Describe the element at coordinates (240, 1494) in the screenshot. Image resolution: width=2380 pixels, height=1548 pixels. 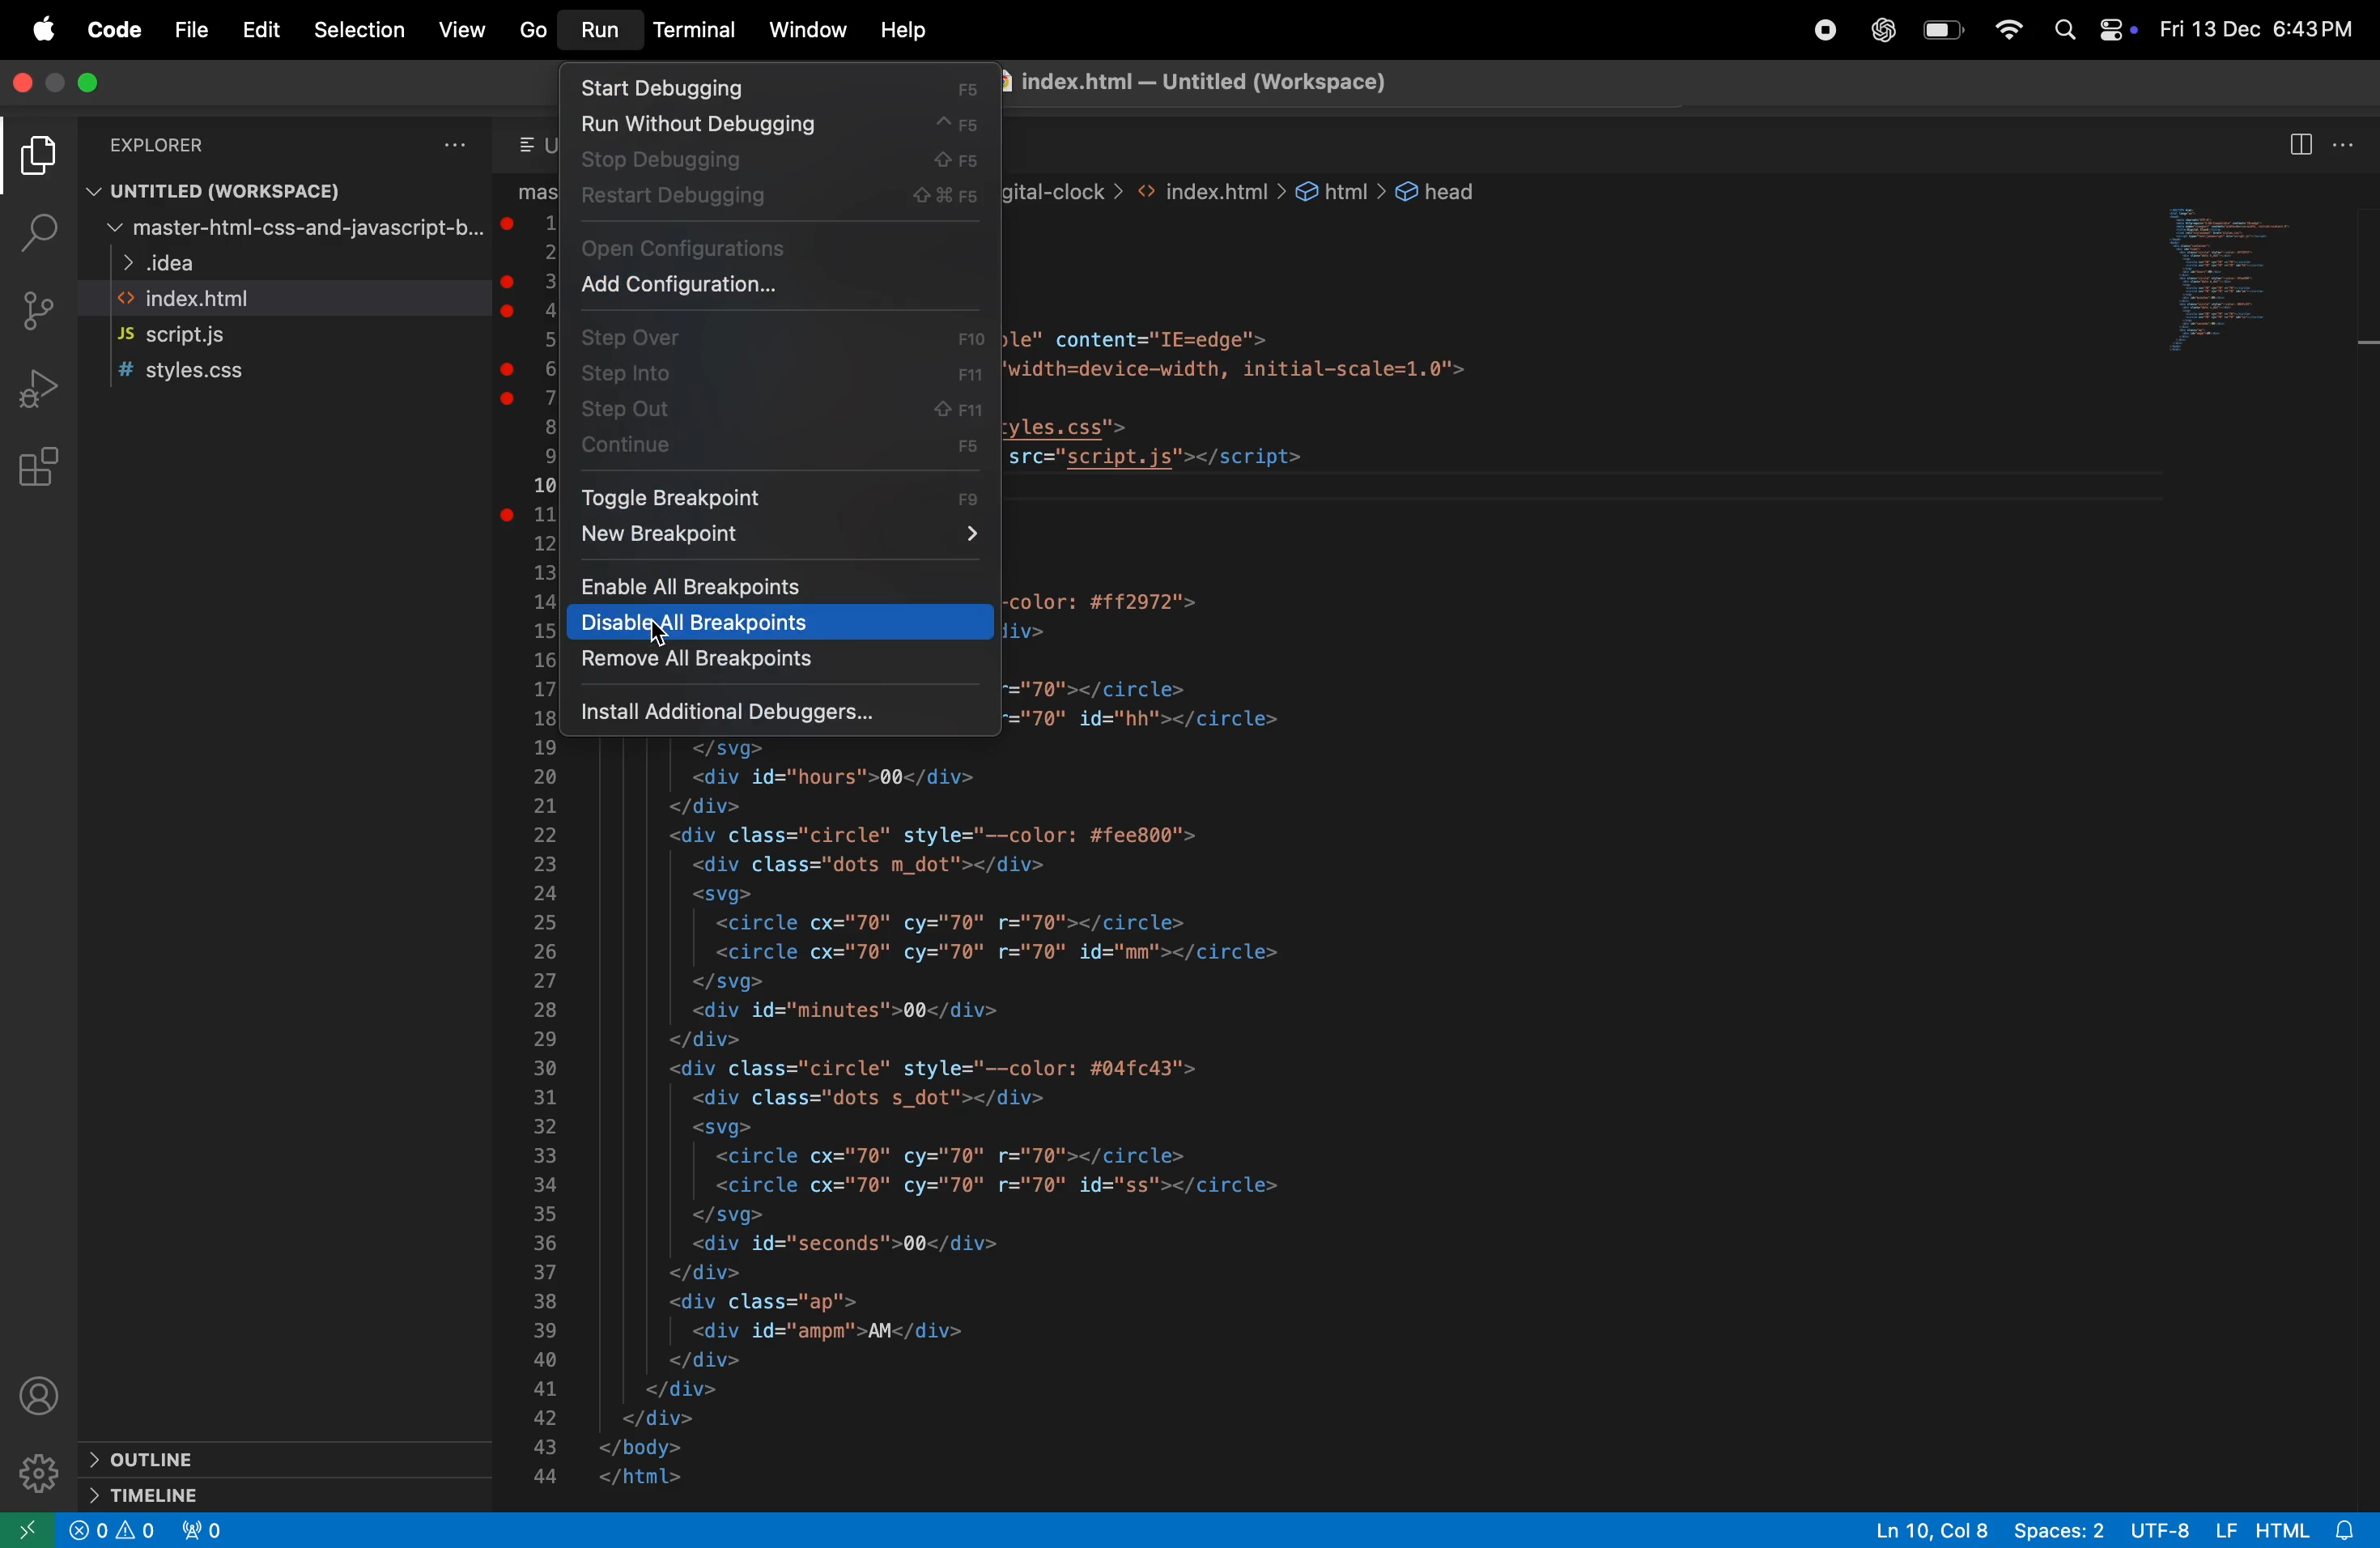
I see `timeline` at that location.